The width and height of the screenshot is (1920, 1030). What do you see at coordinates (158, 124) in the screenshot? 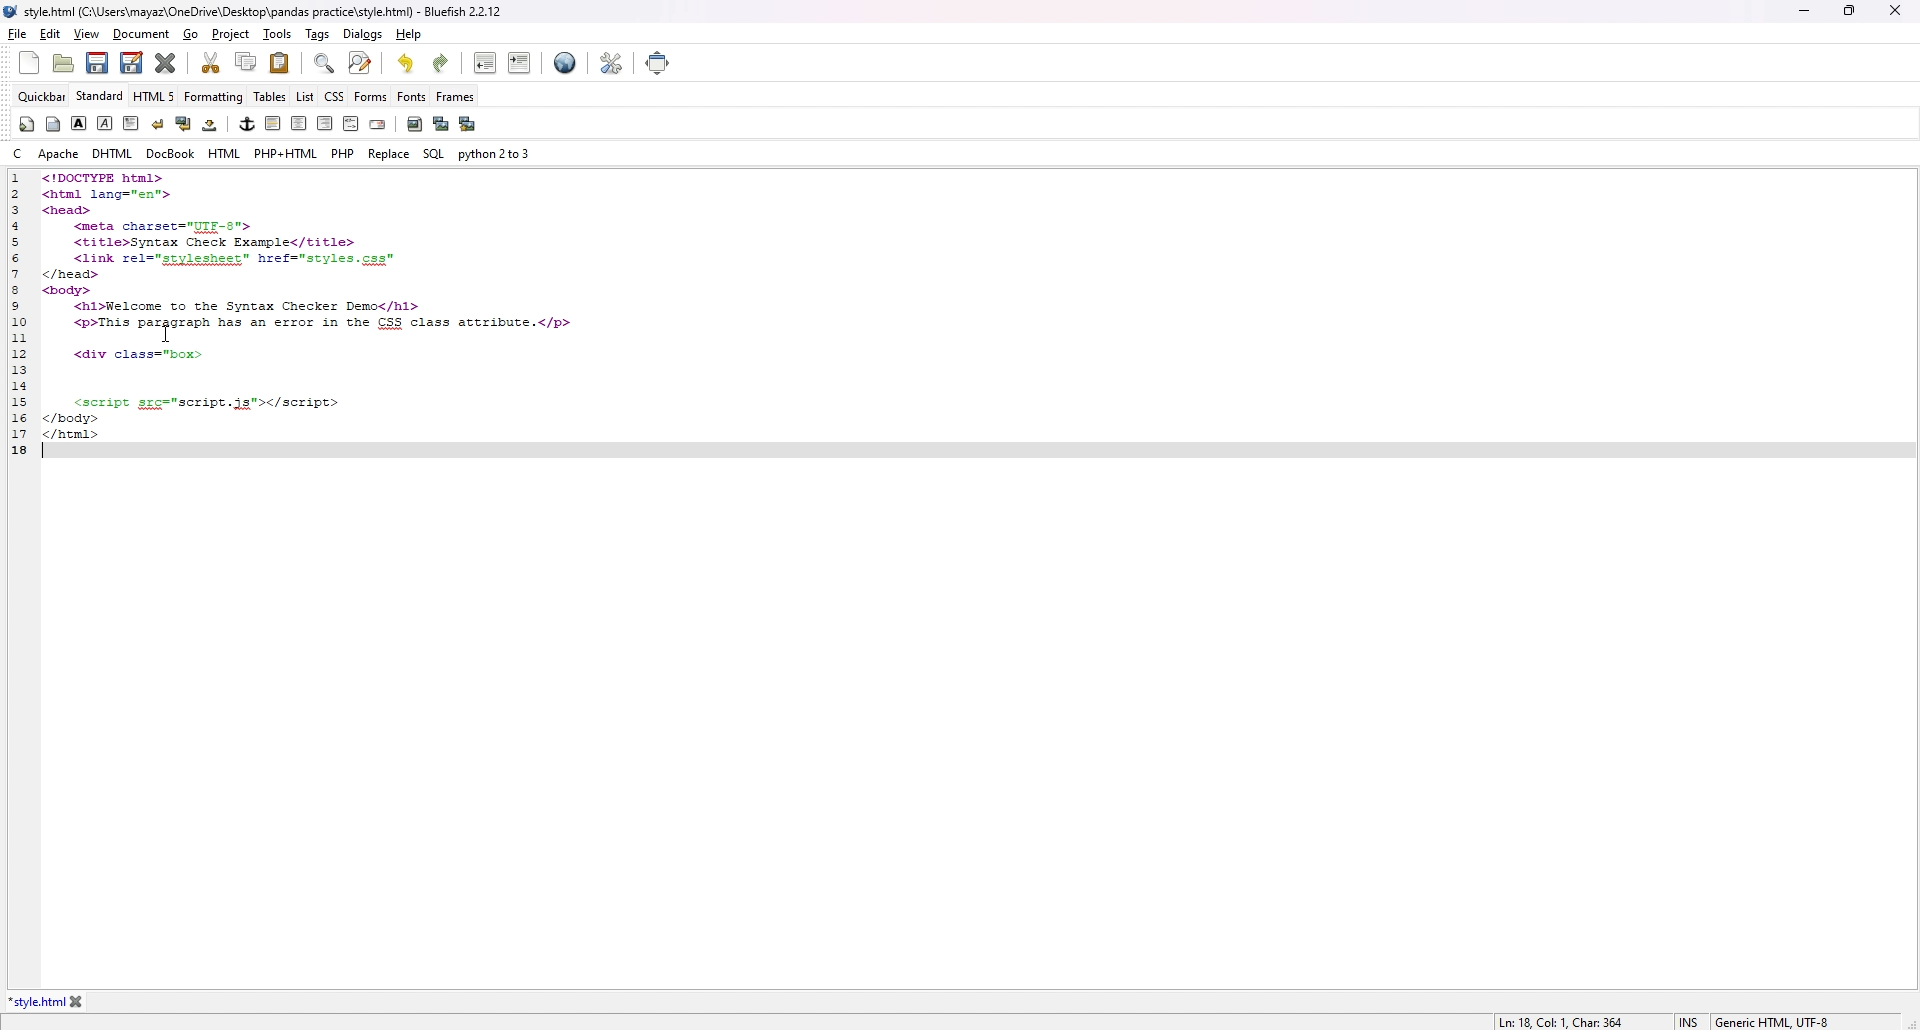
I see `break` at bounding box center [158, 124].